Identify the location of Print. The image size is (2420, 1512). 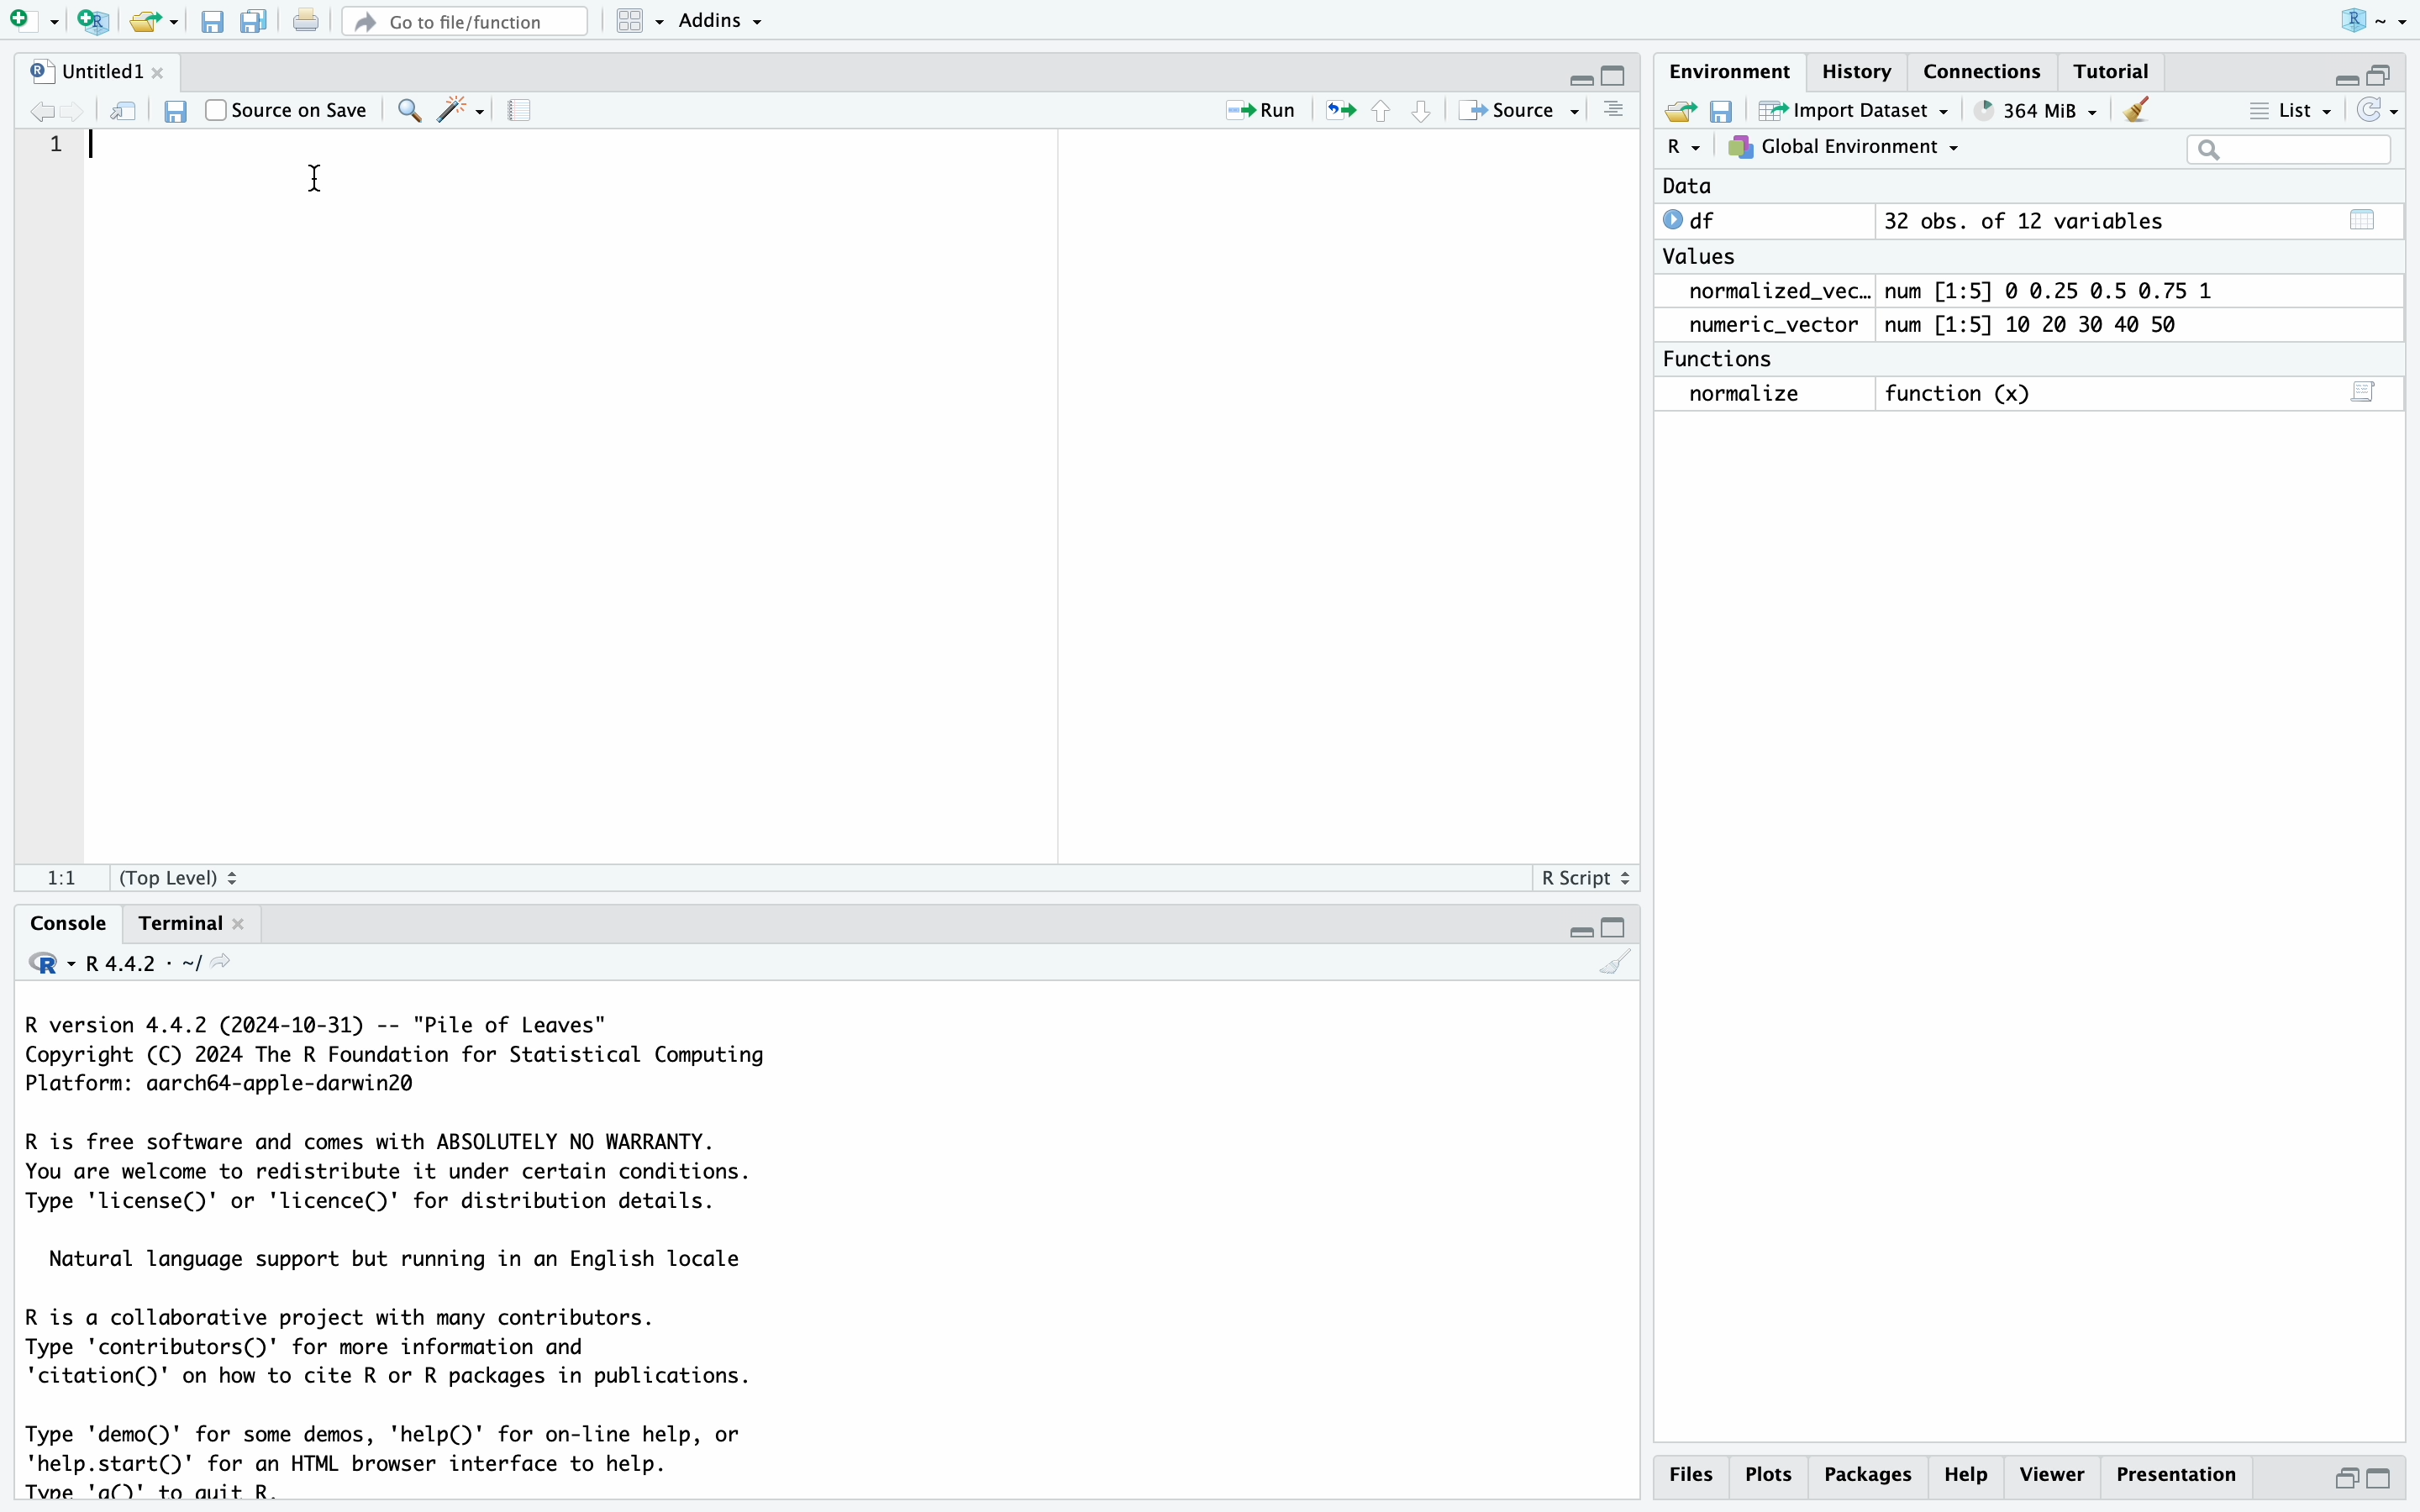
(304, 22).